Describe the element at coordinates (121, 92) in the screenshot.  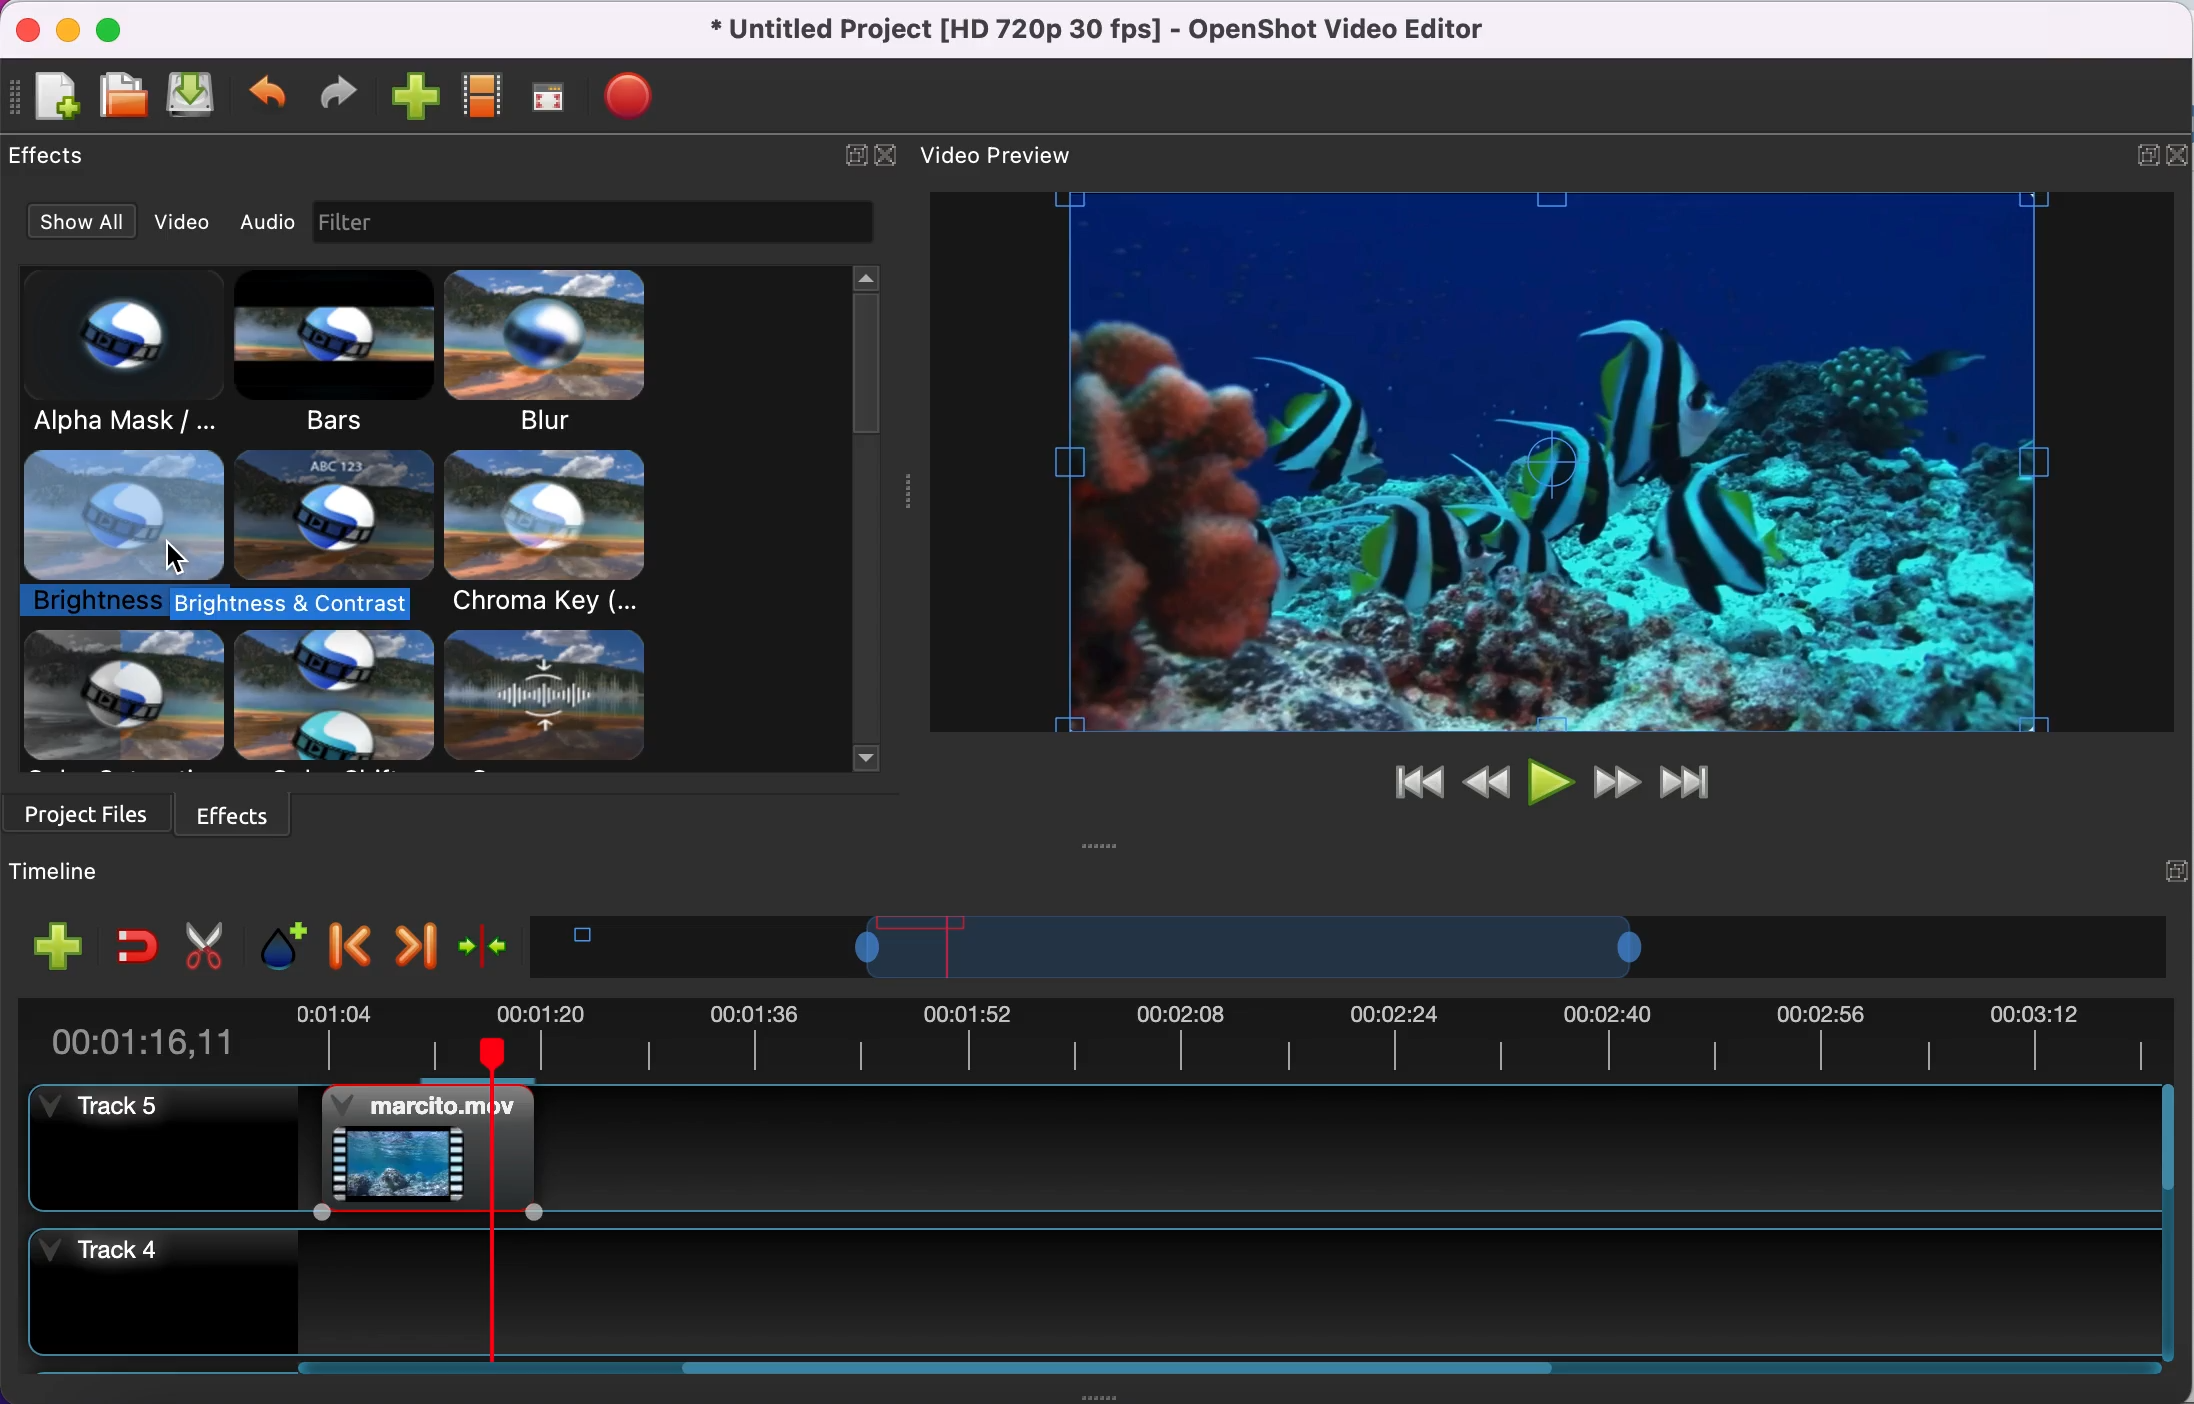
I see `open file` at that location.